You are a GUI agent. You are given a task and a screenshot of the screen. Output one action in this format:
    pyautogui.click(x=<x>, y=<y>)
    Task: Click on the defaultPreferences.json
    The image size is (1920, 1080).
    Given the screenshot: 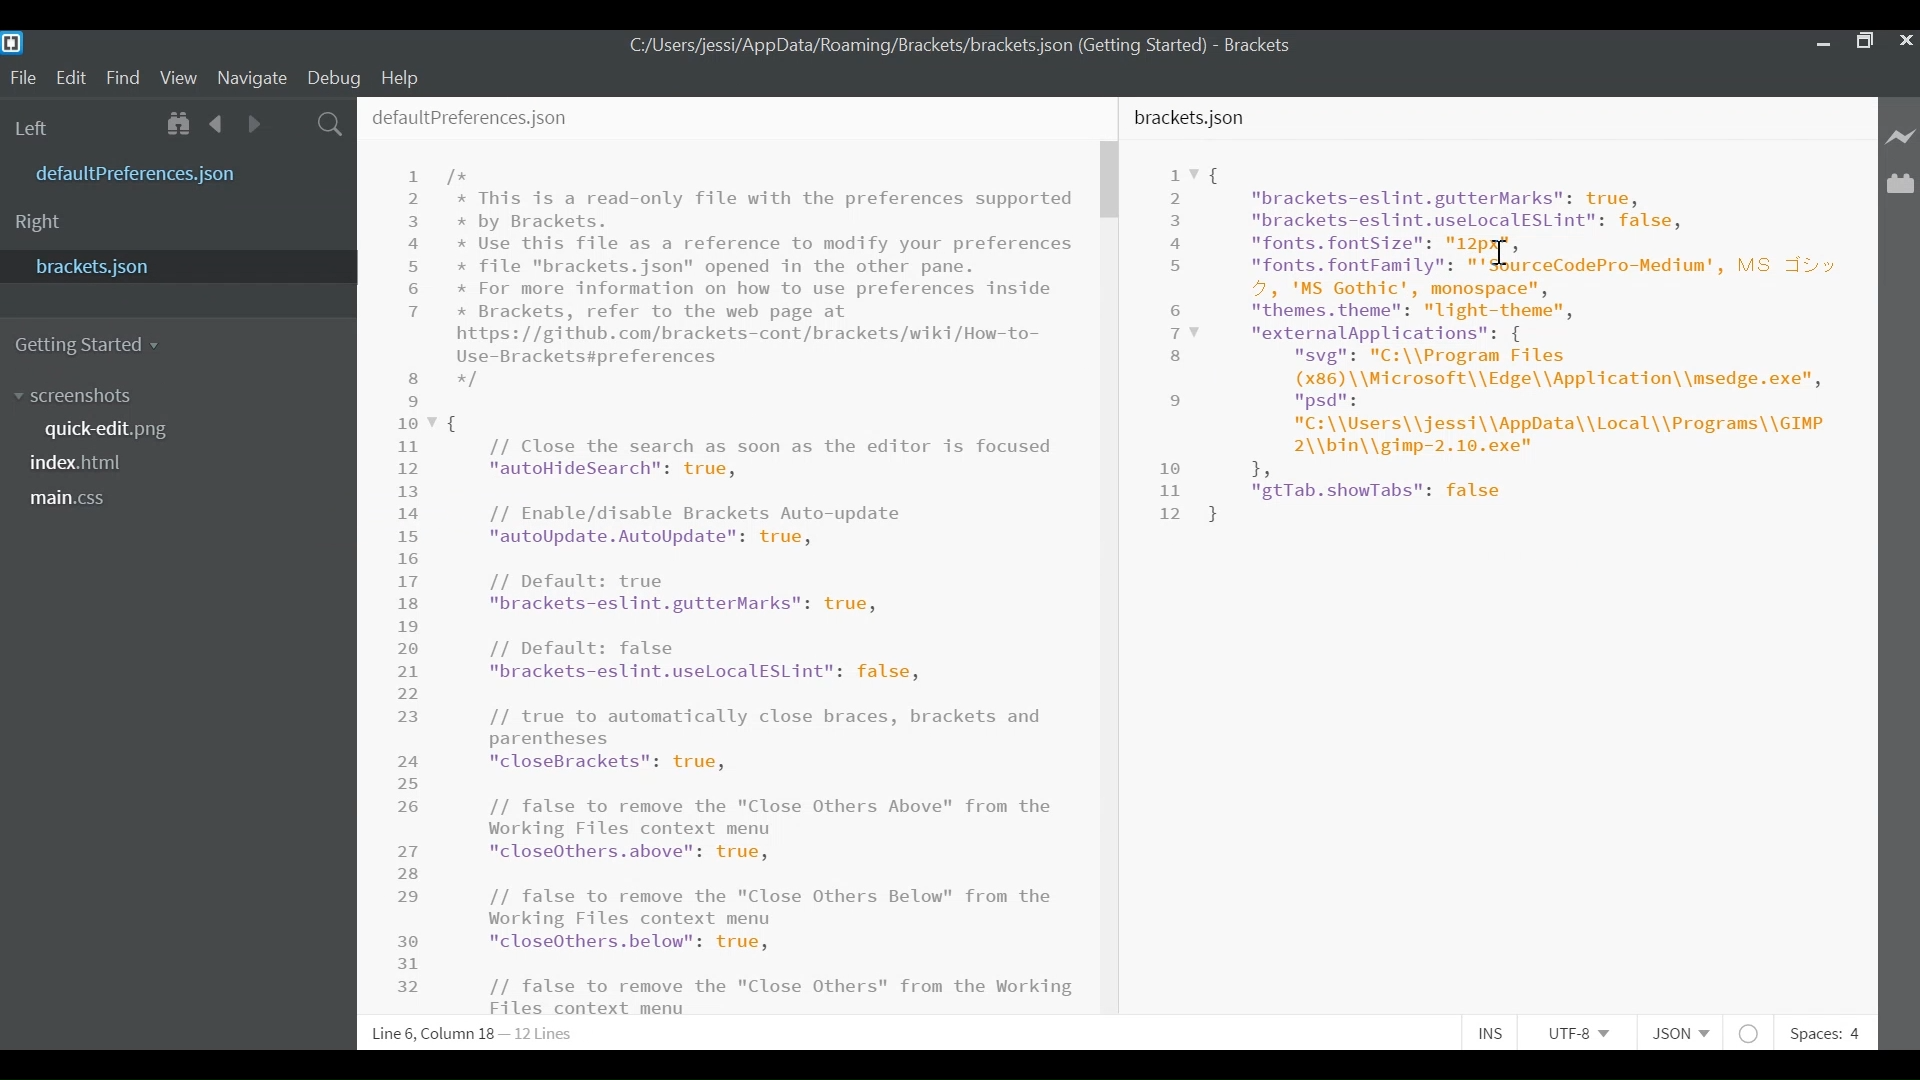 What is the action you would take?
    pyautogui.click(x=179, y=172)
    